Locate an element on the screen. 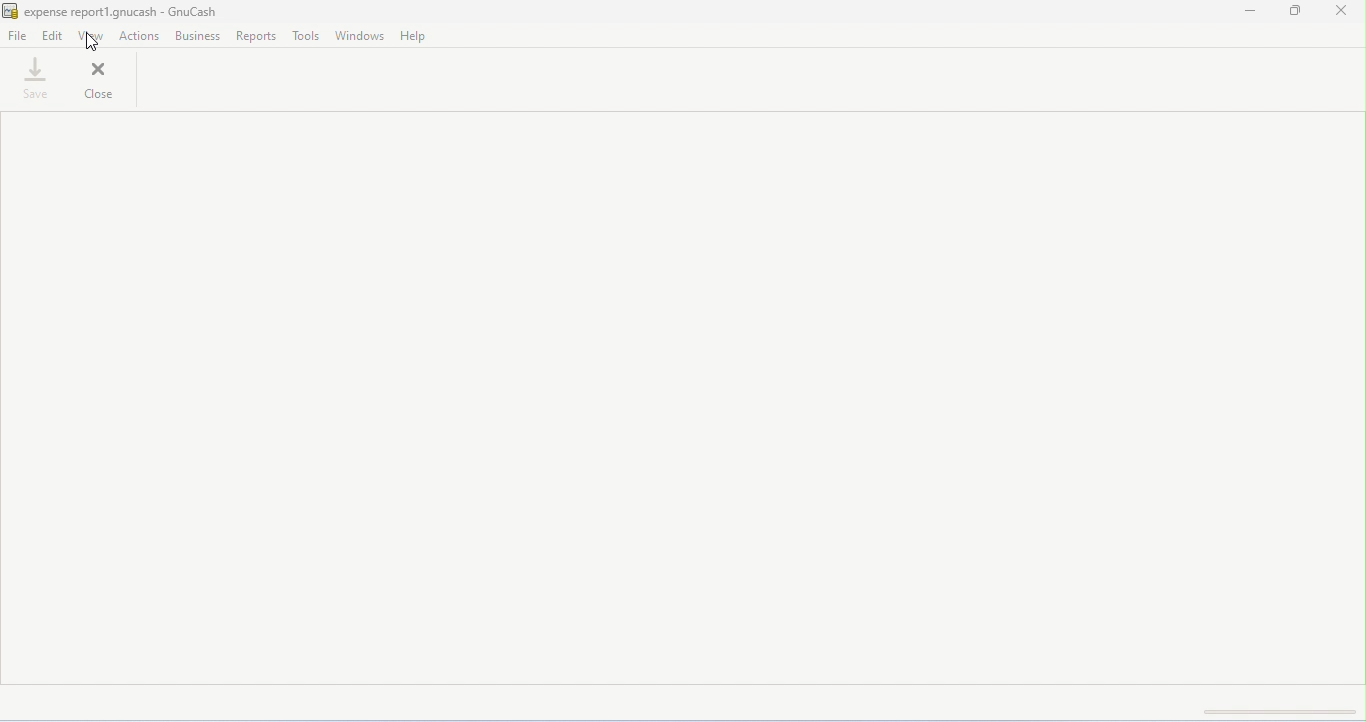  actions is located at coordinates (140, 36).